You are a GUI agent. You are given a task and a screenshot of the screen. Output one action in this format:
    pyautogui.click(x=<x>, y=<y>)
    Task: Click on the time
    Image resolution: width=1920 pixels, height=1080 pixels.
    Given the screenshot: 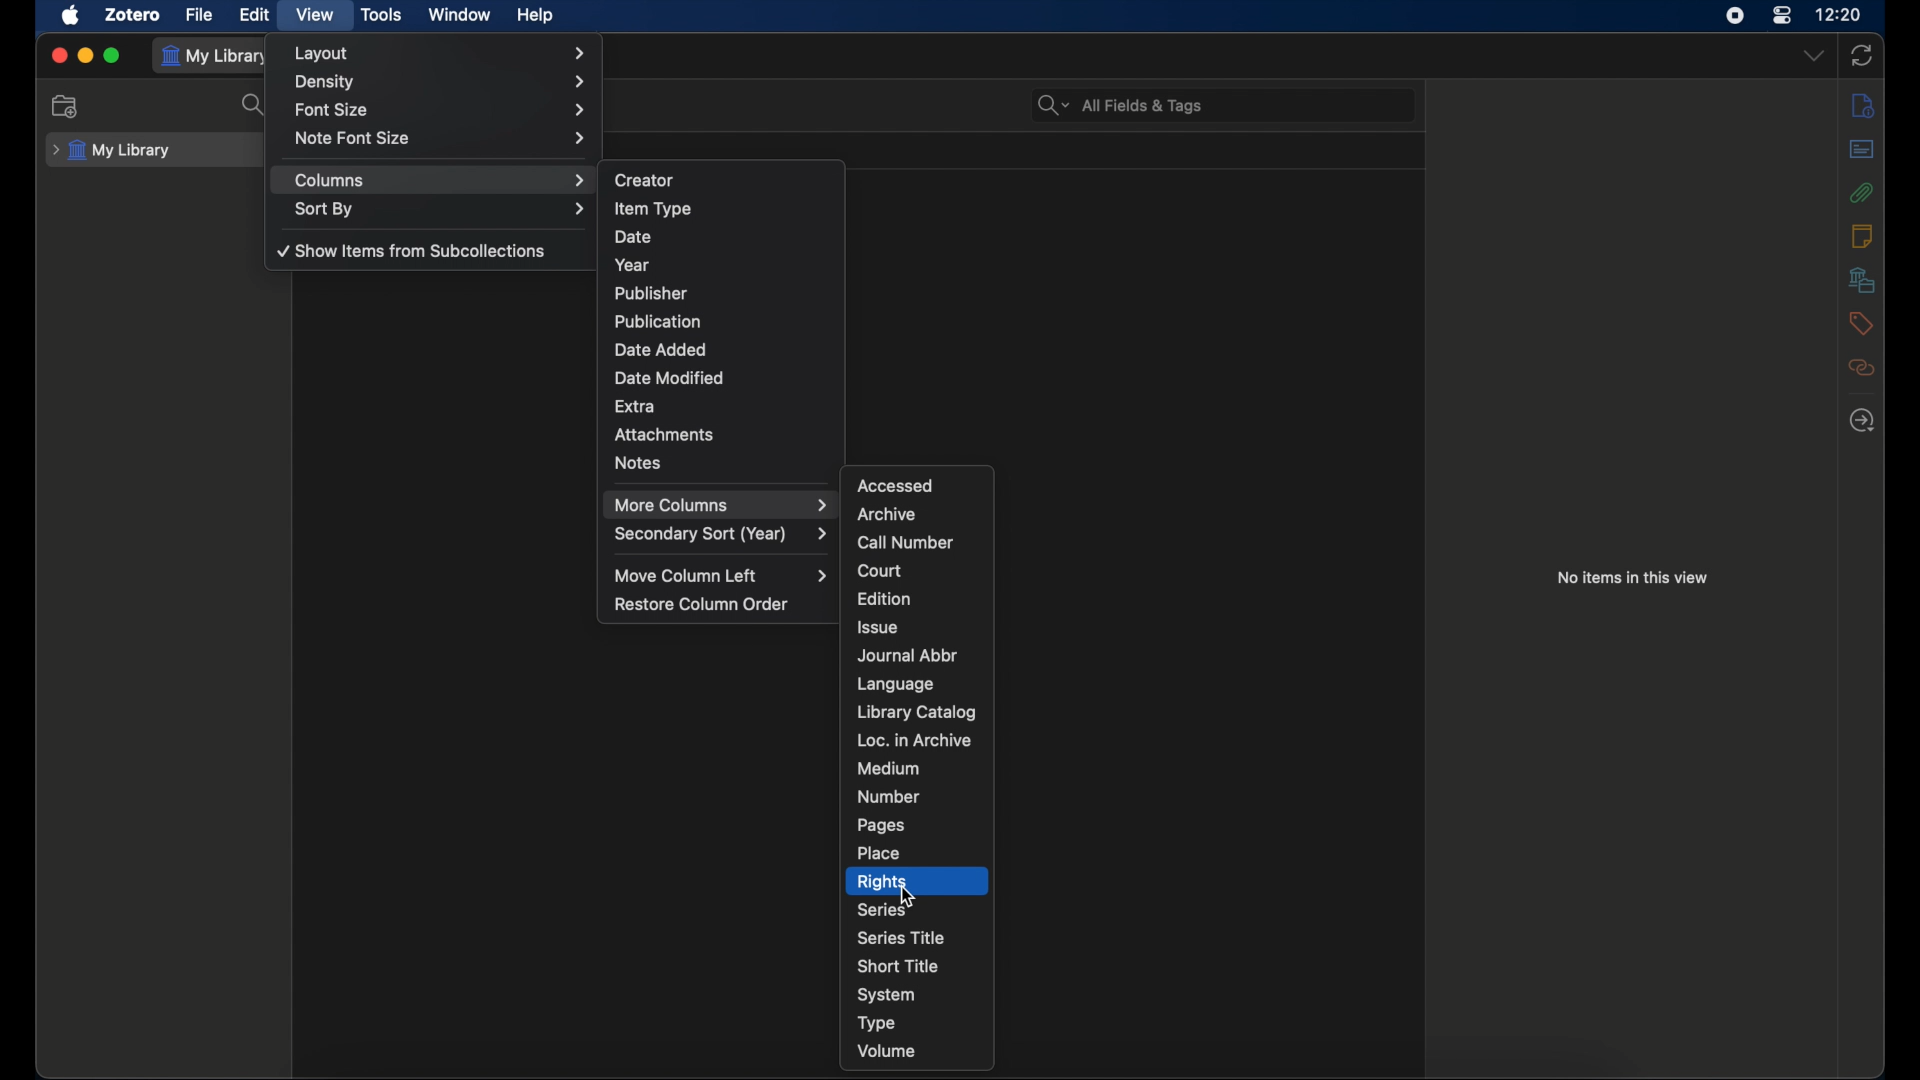 What is the action you would take?
    pyautogui.click(x=1840, y=14)
    